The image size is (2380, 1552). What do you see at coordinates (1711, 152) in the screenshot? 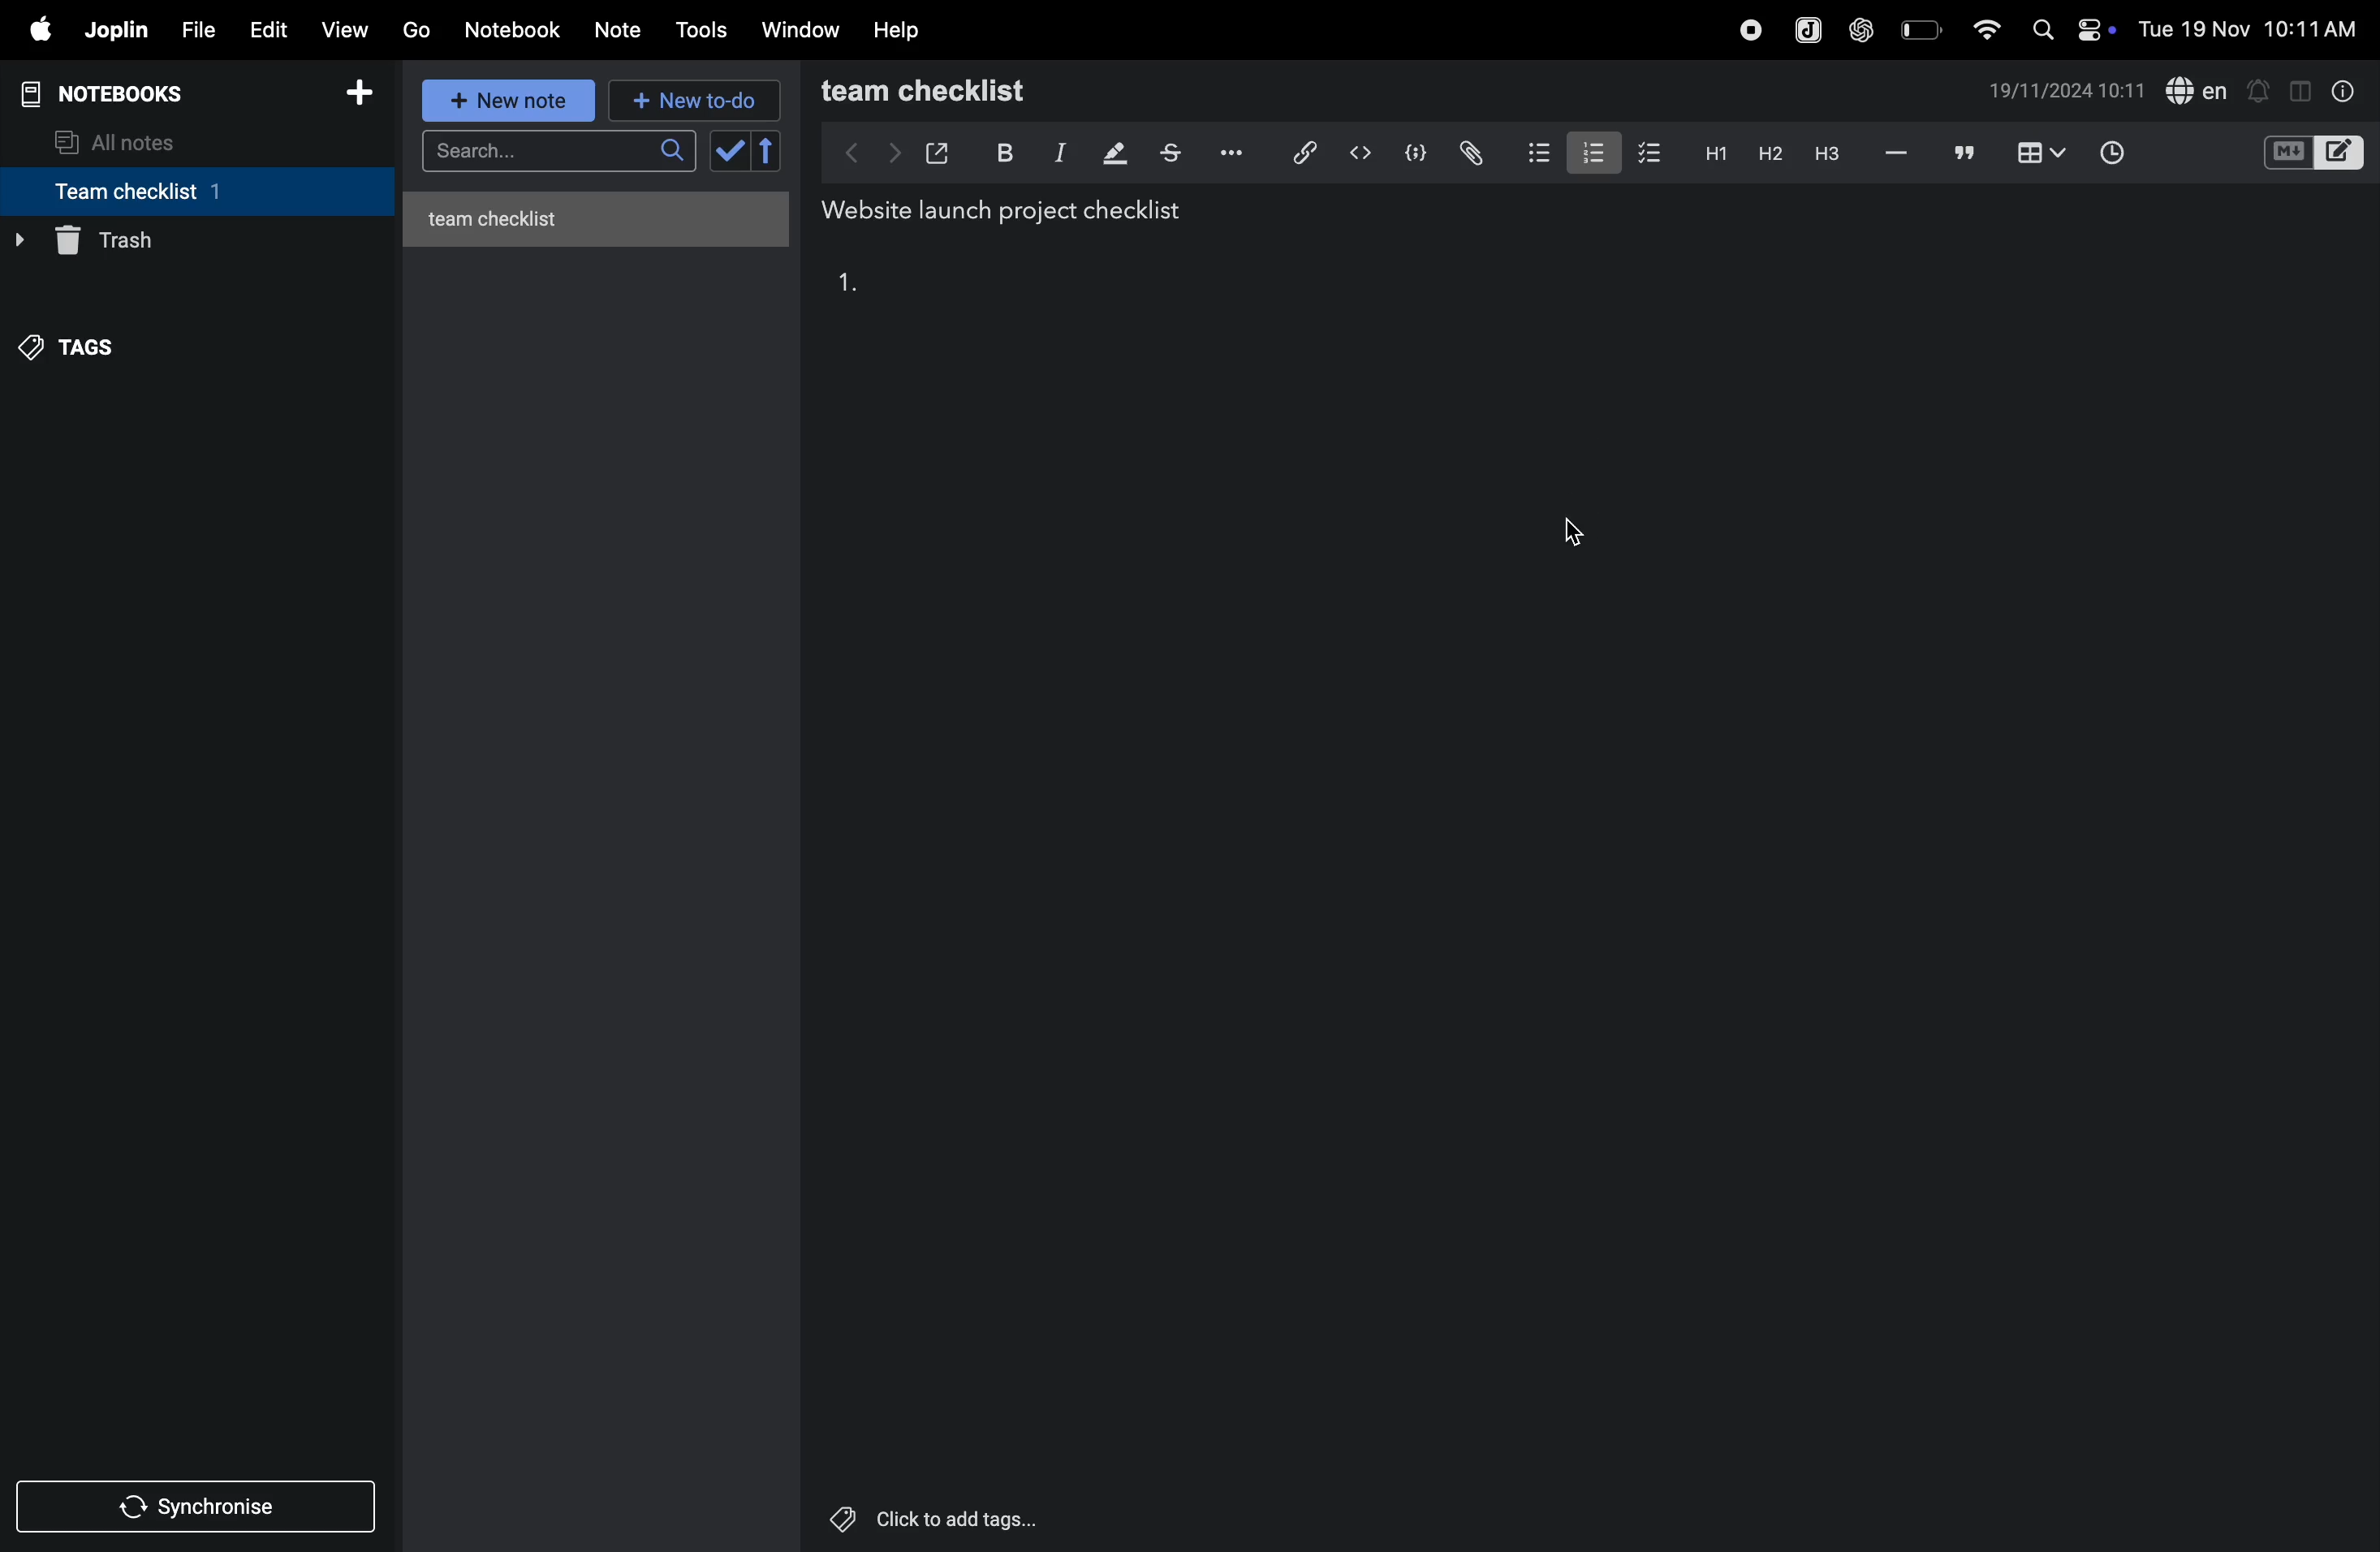
I see `heading 2` at bounding box center [1711, 152].